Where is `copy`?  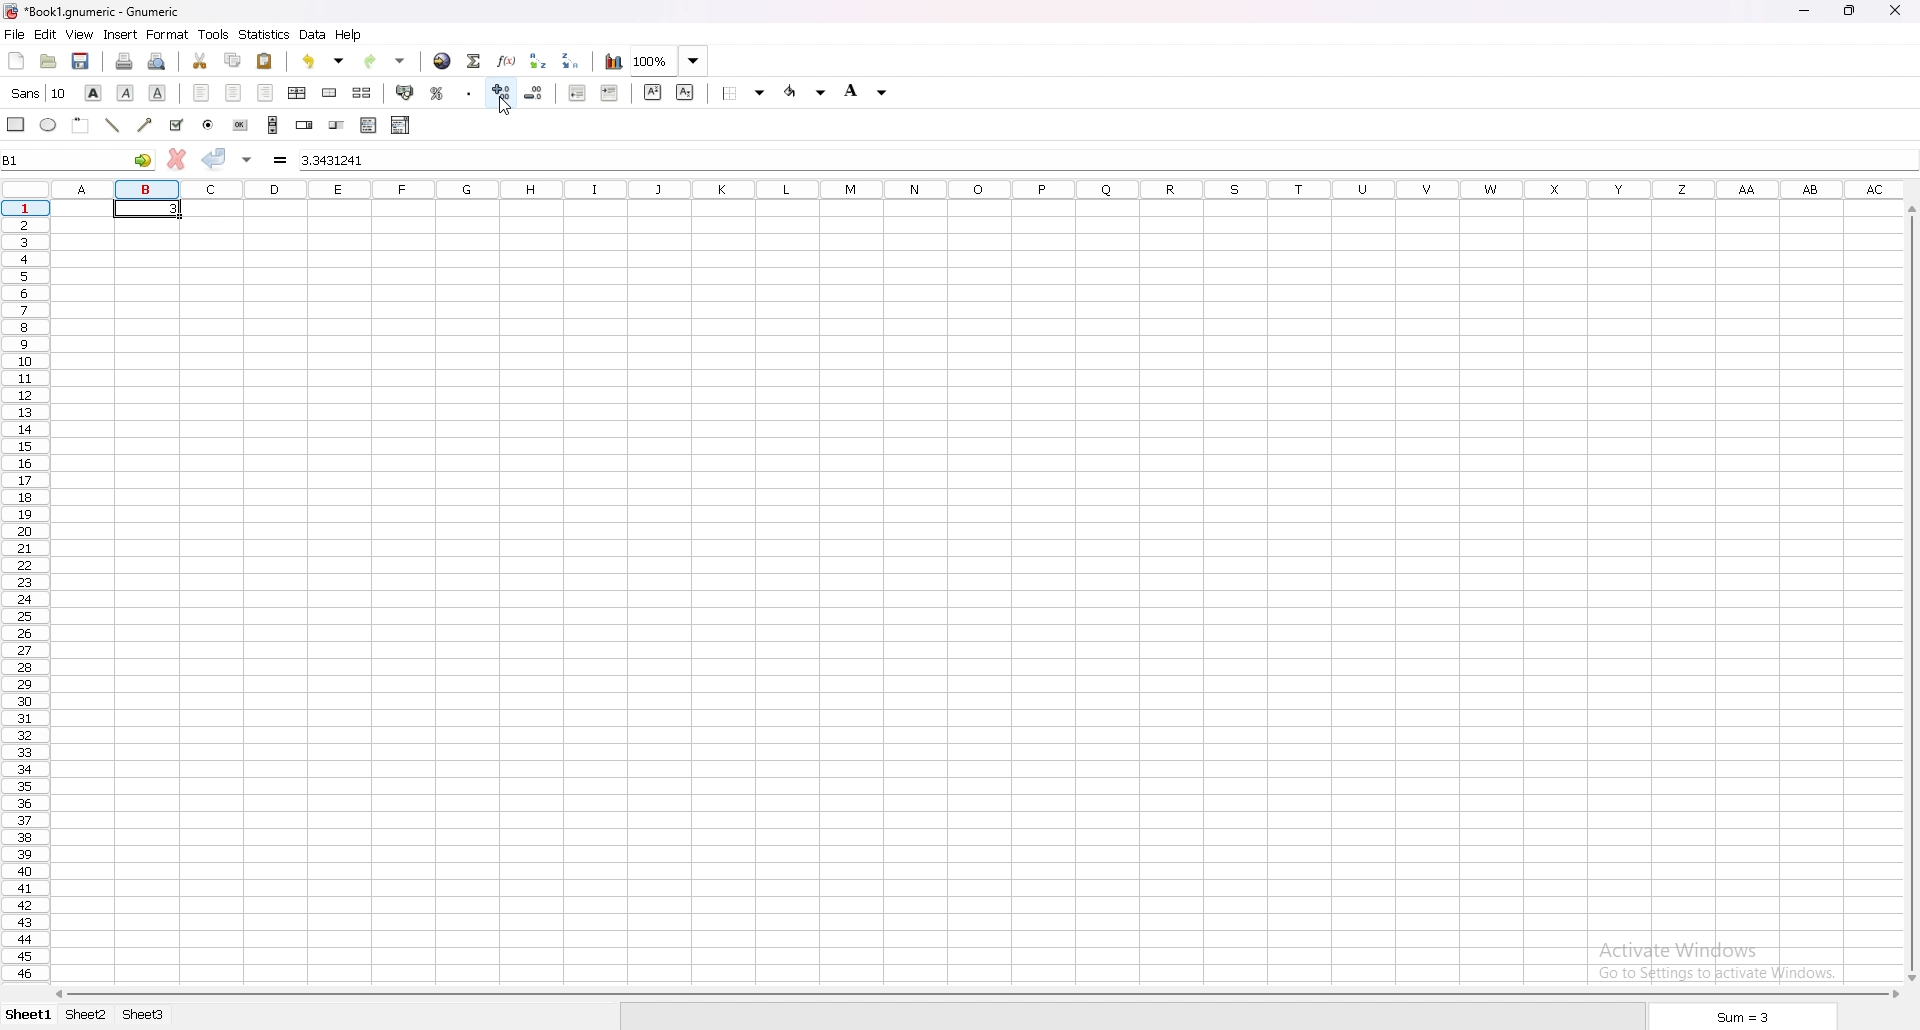
copy is located at coordinates (233, 60).